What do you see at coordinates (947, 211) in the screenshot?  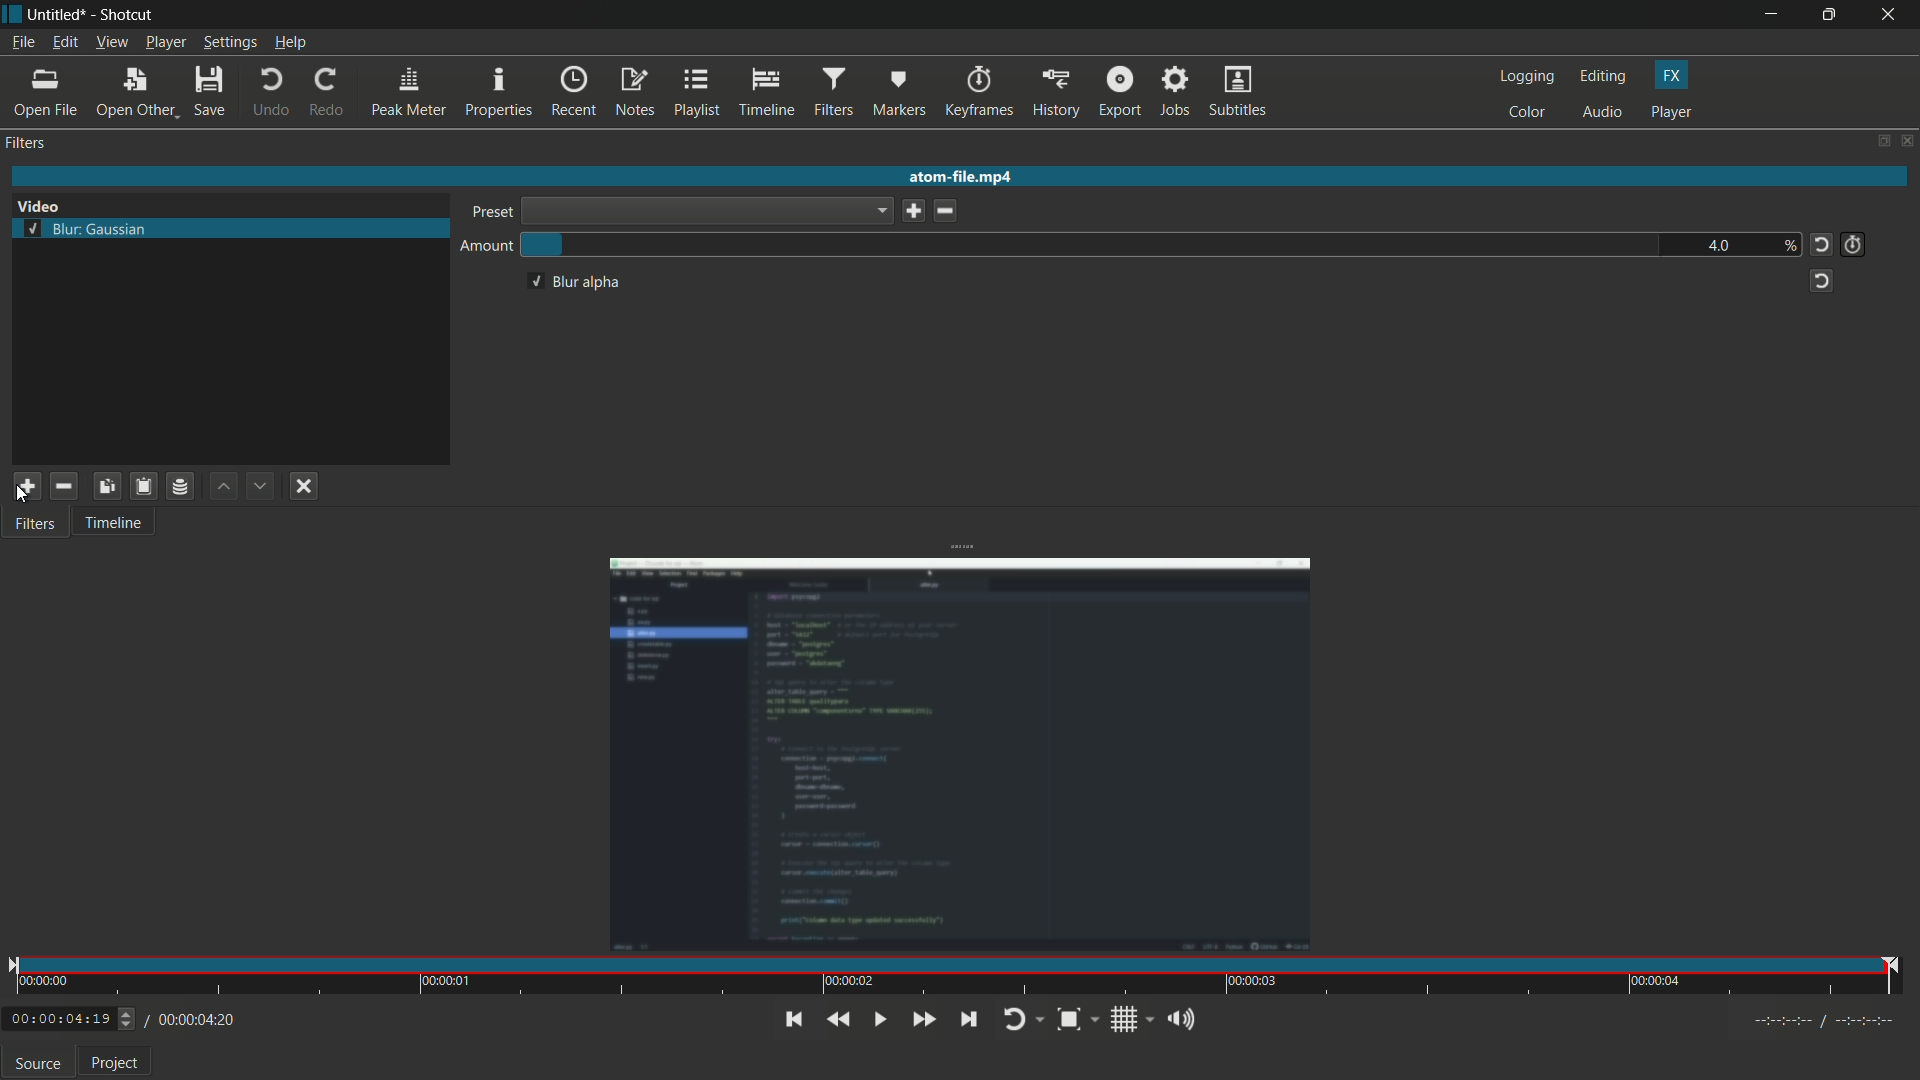 I see `delete` at bounding box center [947, 211].